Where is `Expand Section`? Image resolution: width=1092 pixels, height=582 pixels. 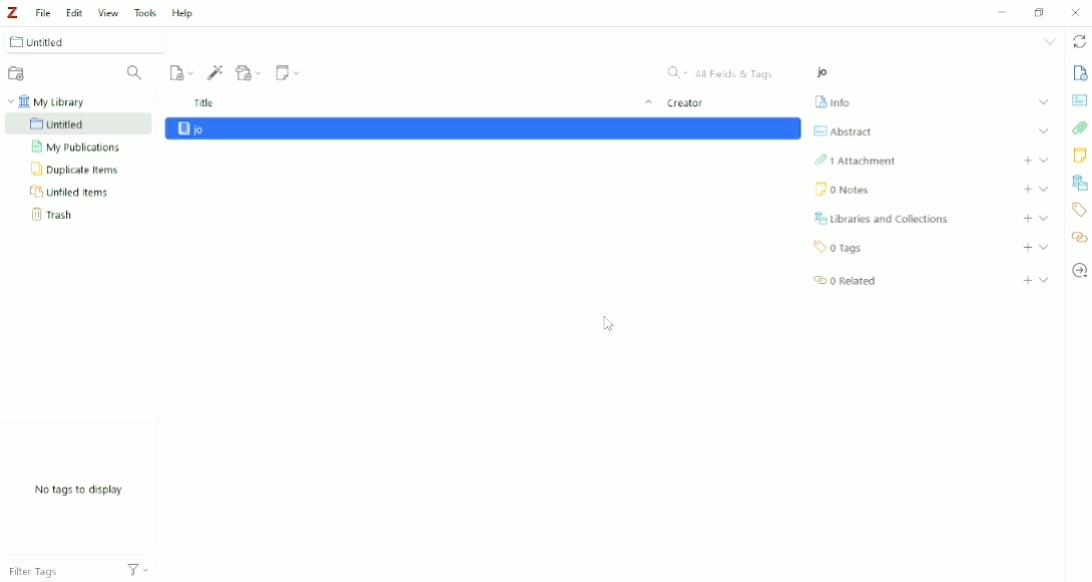
Expand Section is located at coordinates (1033, 100).